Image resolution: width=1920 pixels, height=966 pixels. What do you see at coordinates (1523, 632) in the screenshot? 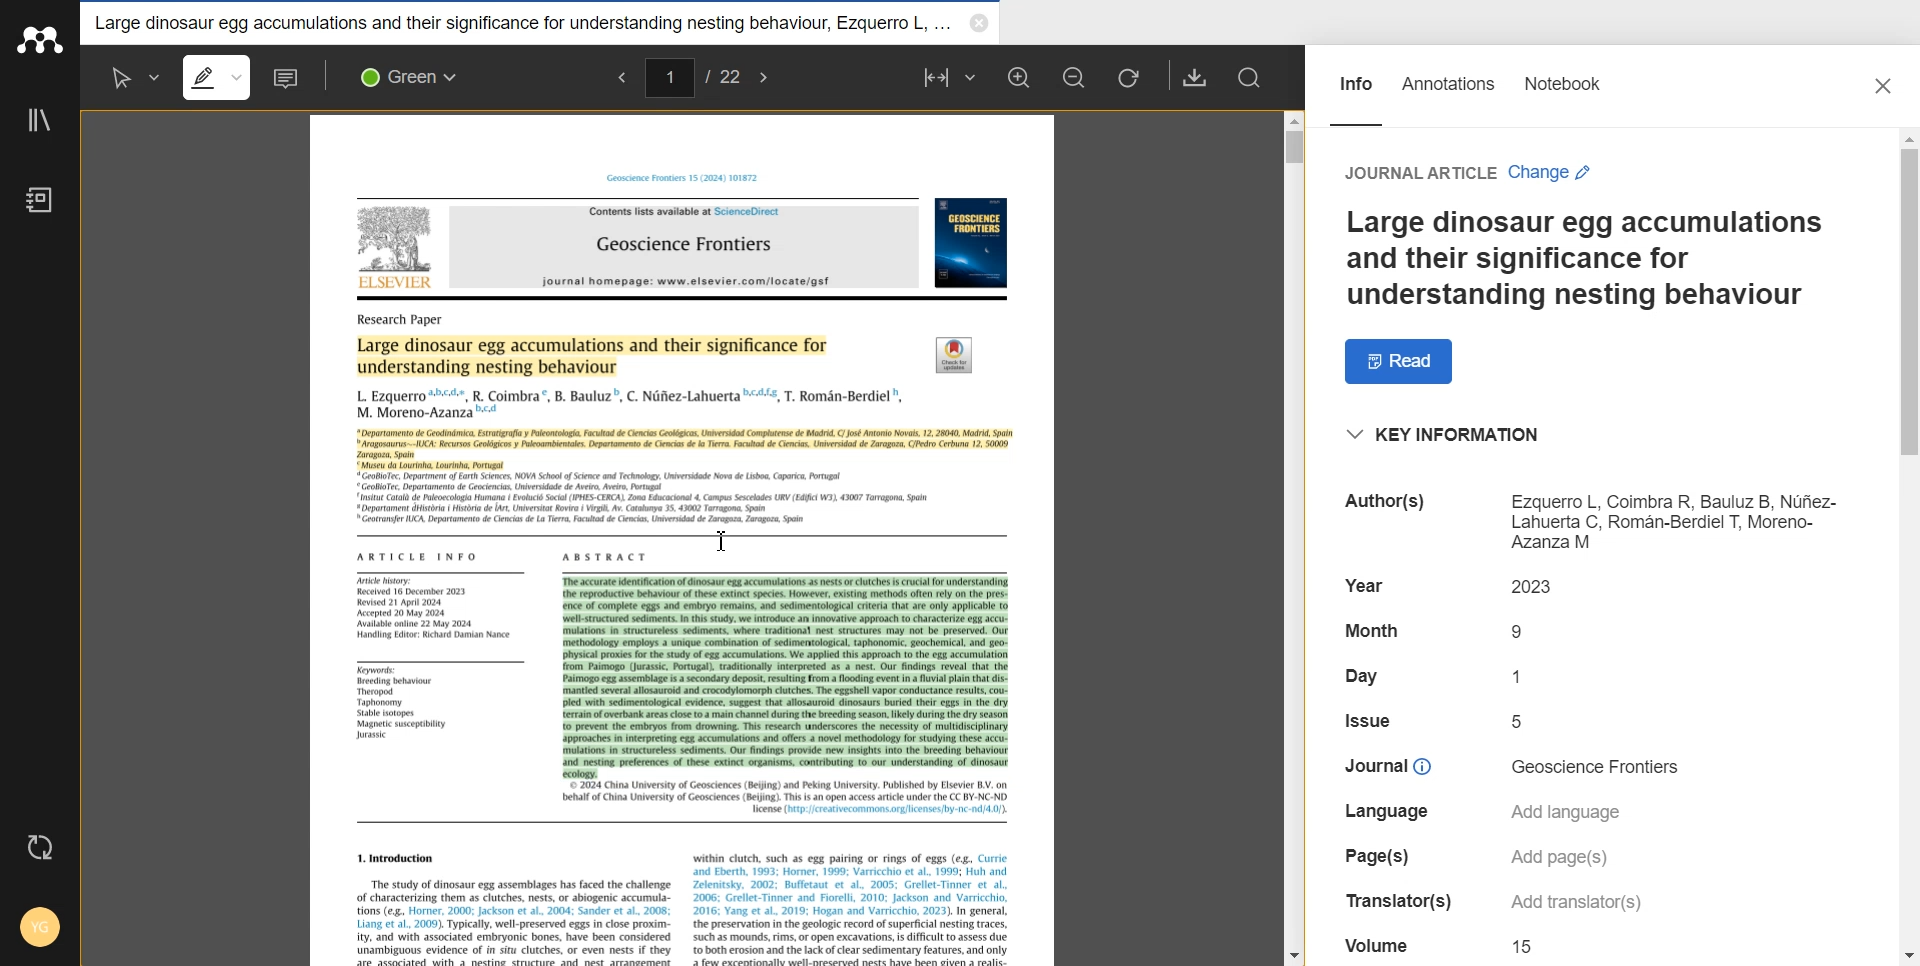
I see `text` at bounding box center [1523, 632].